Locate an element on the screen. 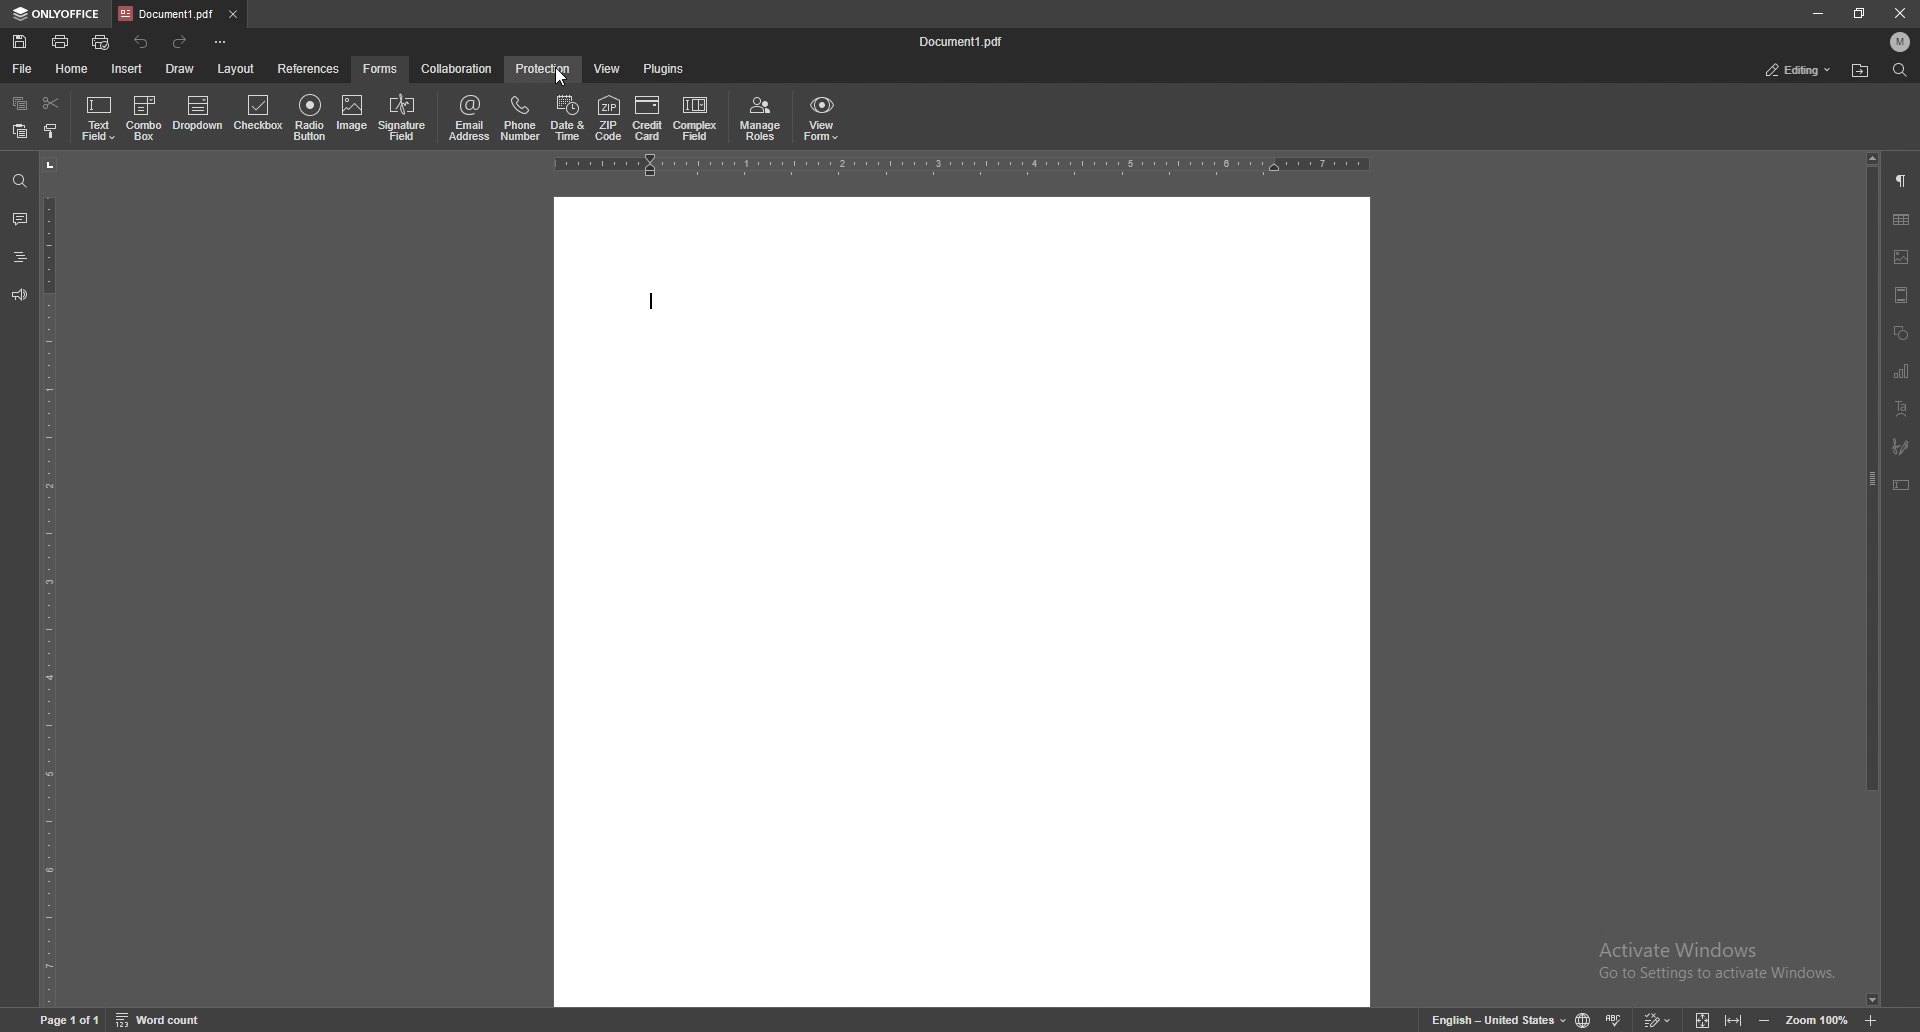  horizontal scale is located at coordinates (961, 164).